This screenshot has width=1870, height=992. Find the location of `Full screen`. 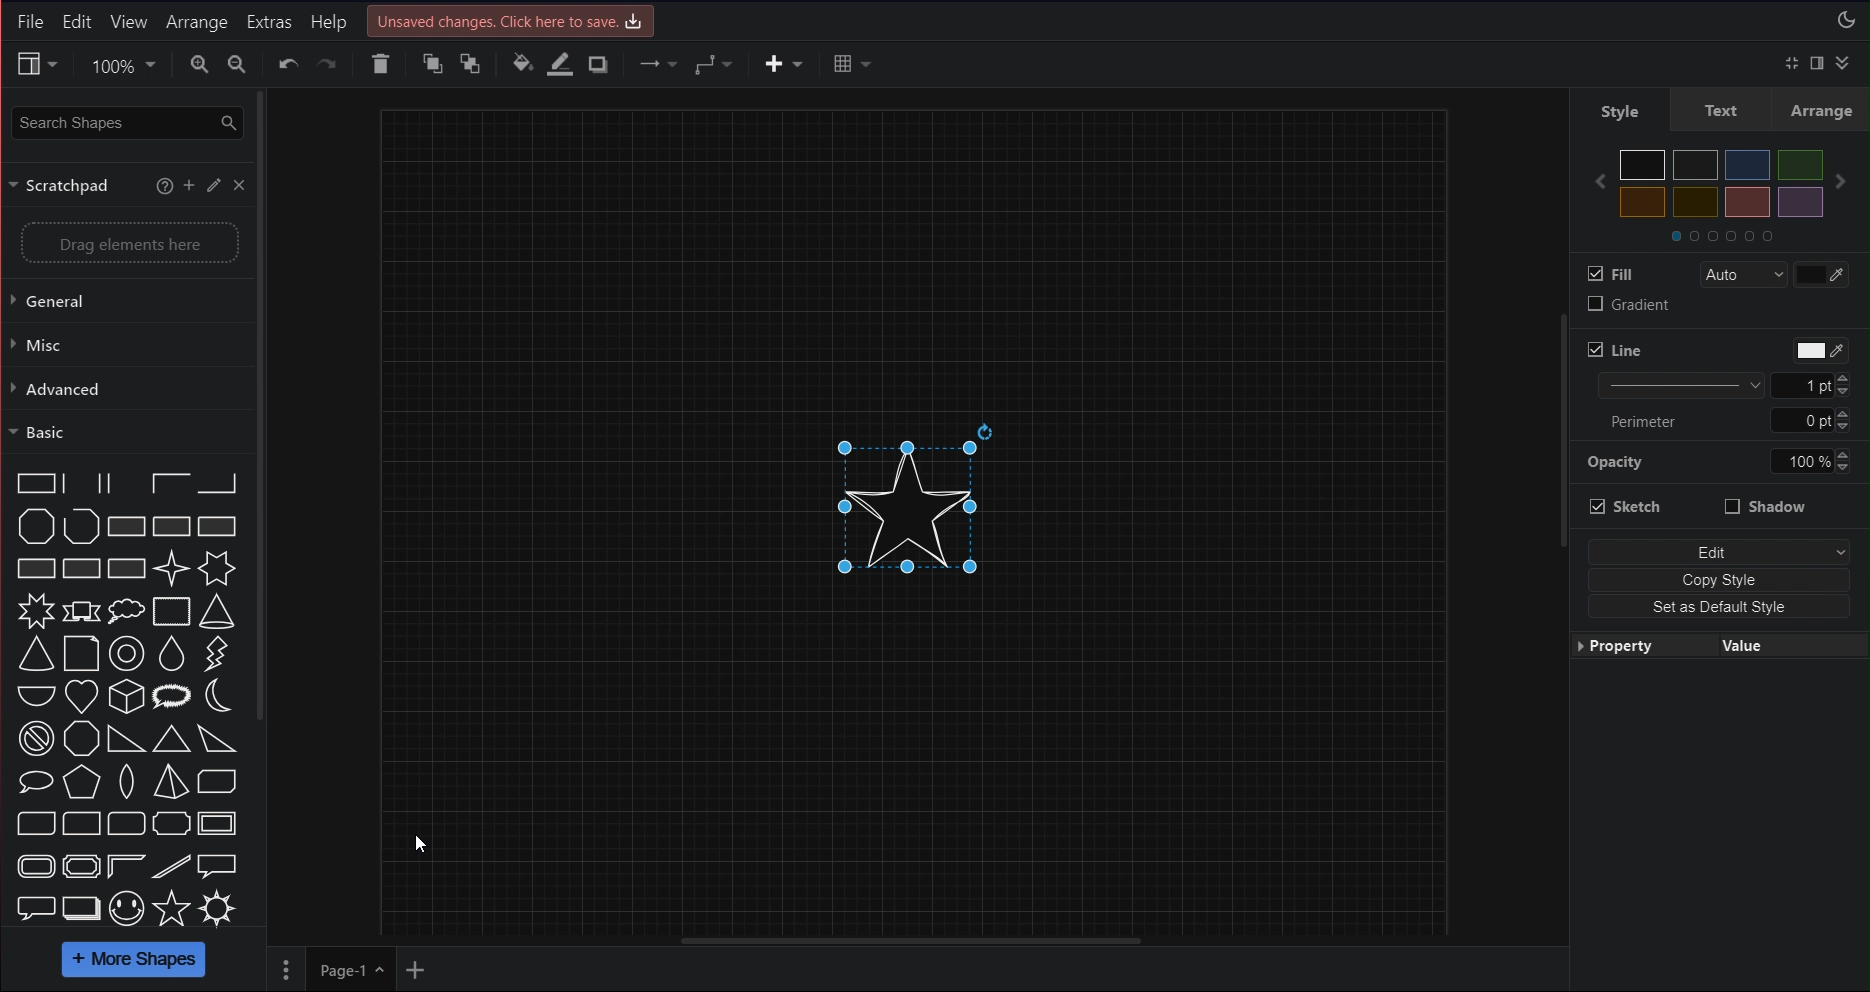

Full screen is located at coordinates (1794, 63).